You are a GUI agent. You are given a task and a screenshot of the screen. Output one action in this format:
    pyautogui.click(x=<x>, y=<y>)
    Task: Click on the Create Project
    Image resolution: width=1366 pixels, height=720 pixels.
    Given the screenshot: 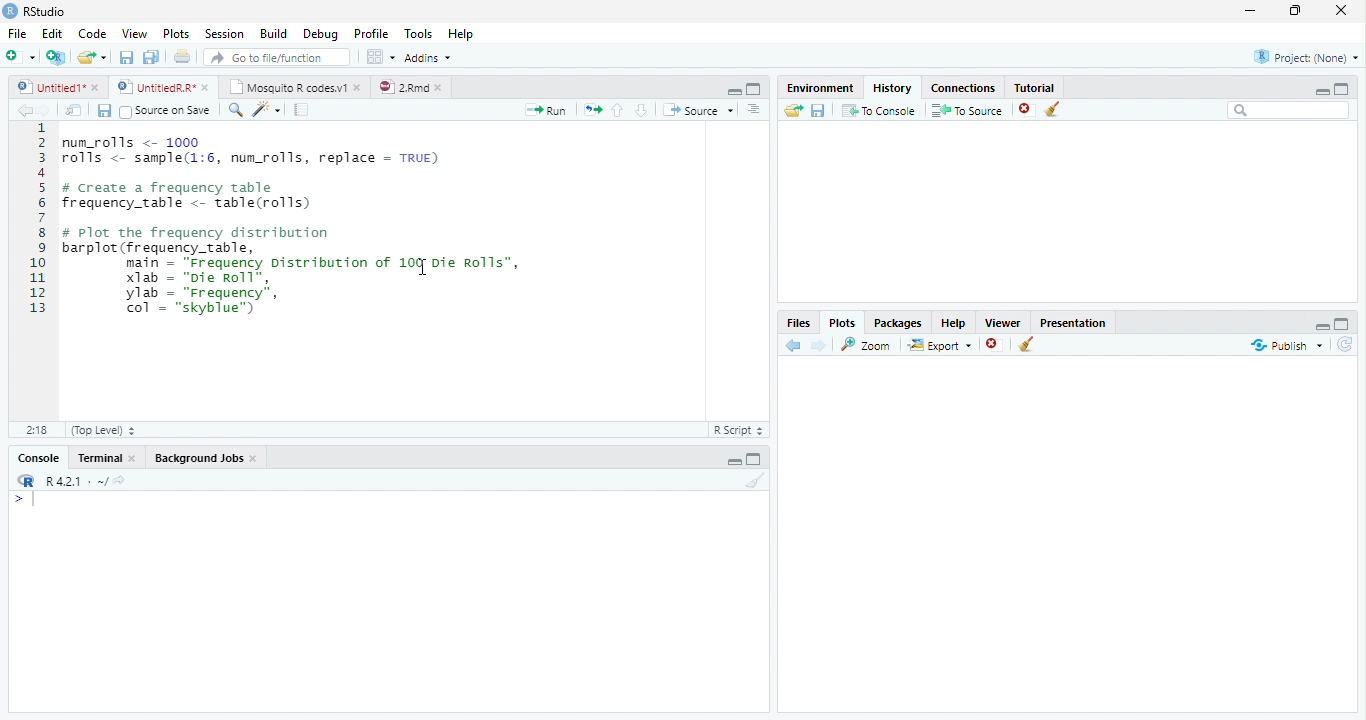 What is the action you would take?
    pyautogui.click(x=56, y=58)
    